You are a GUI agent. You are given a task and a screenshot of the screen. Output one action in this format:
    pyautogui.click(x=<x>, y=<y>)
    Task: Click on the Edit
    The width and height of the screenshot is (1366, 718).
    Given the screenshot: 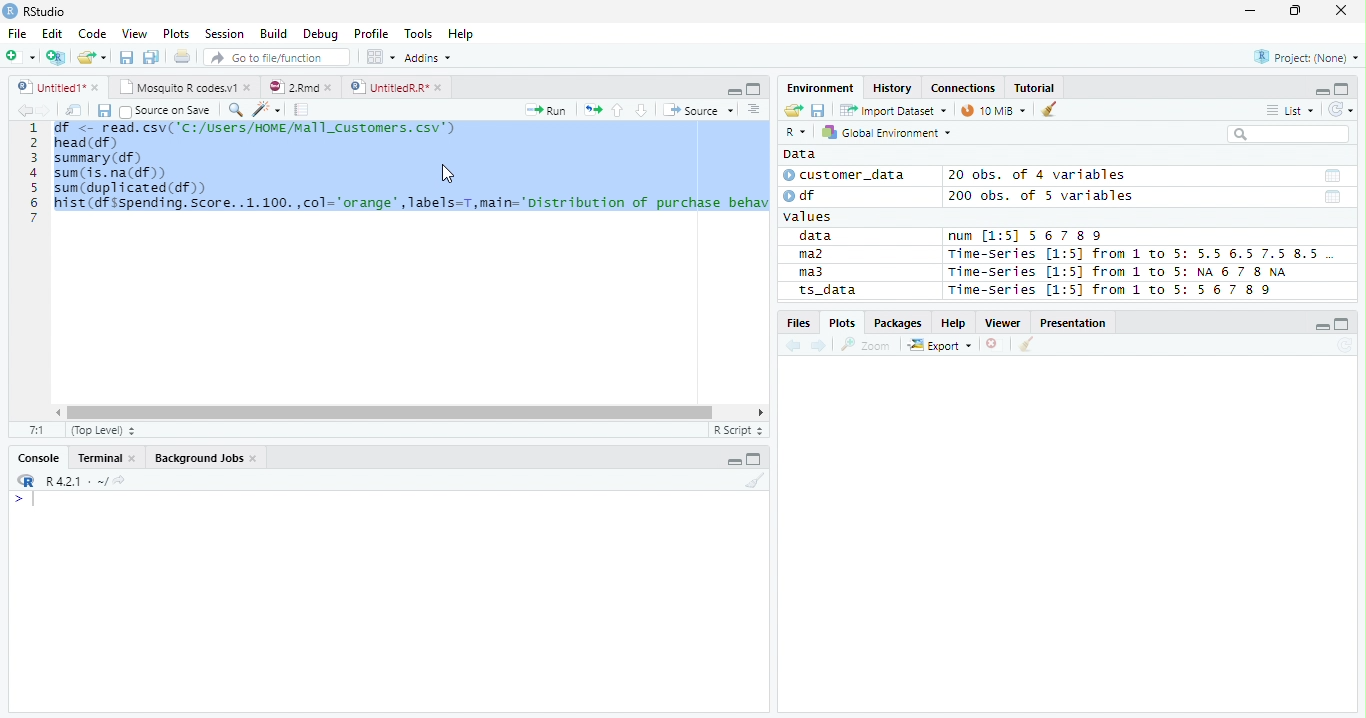 What is the action you would take?
    pyautogui.click(x=51, y=32)
    